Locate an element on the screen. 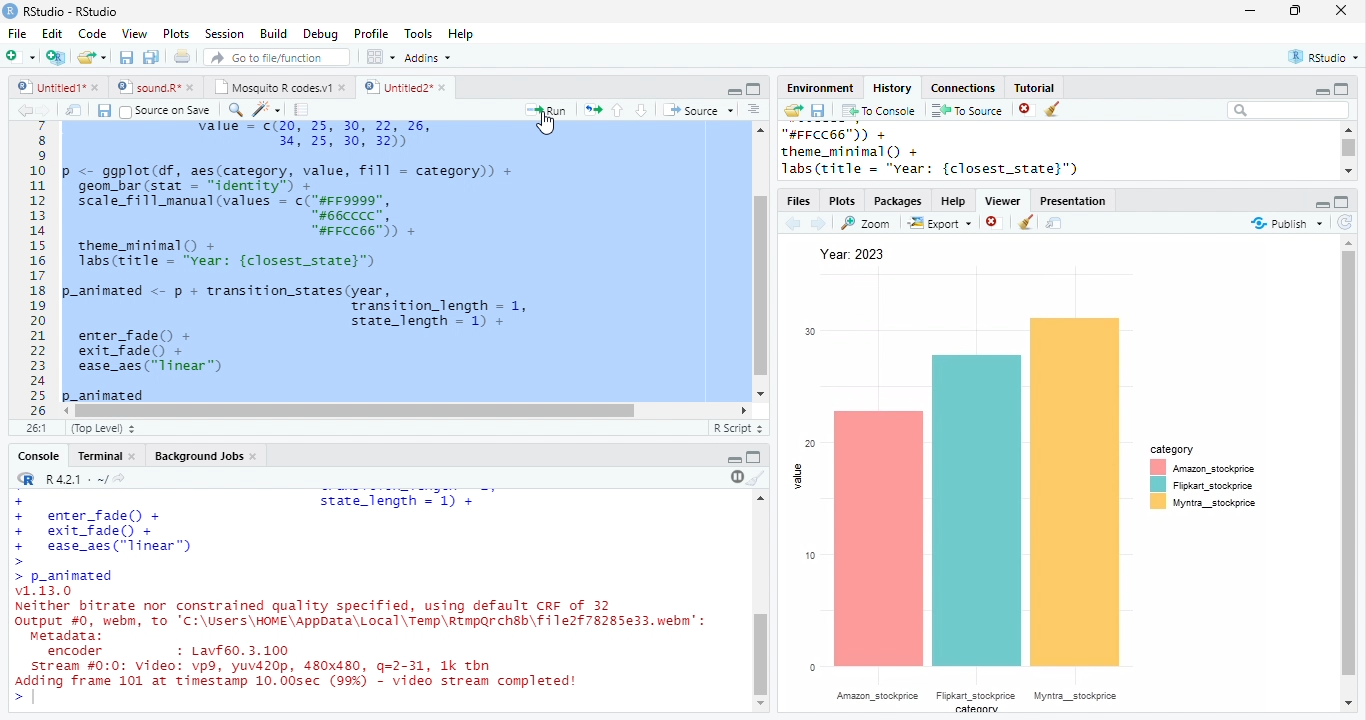 The image size is (1366, 720). refresh is located at coordinates (1345, 223).